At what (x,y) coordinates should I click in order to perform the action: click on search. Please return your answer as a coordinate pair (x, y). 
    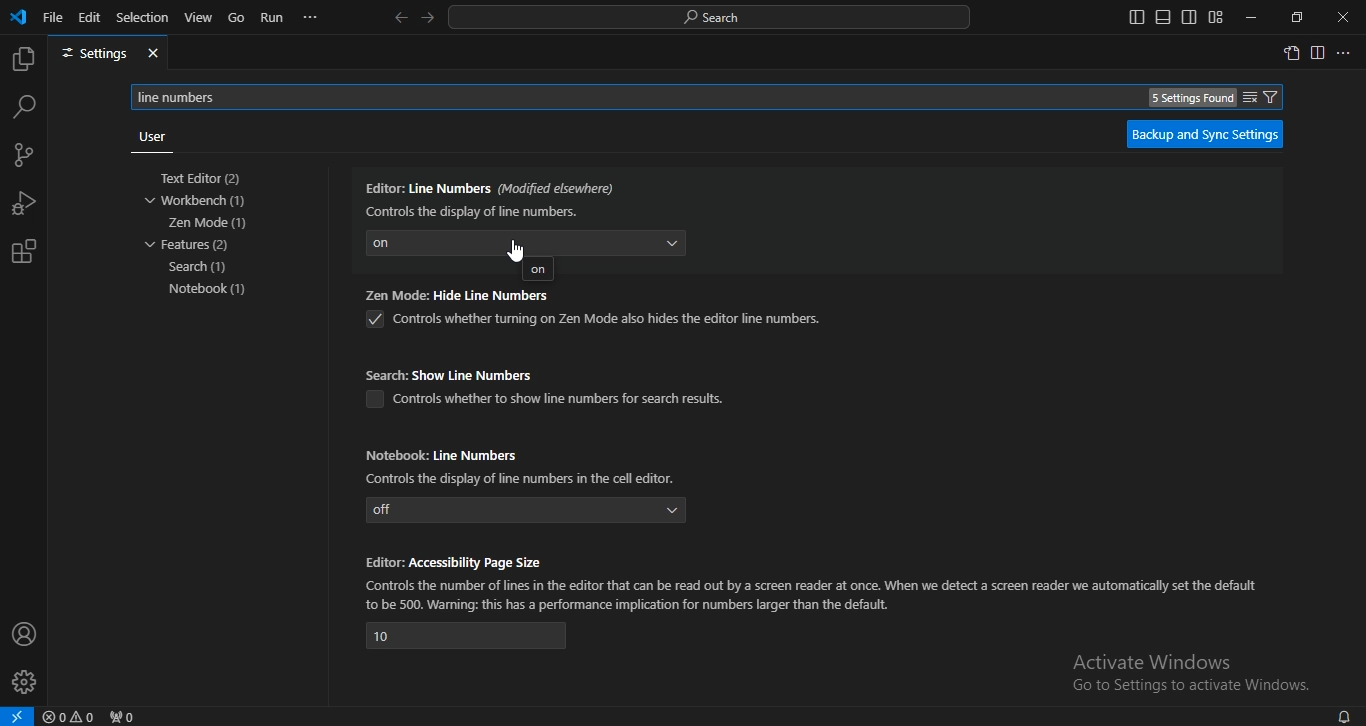
    Looking at the image, I should click on (201, 268).